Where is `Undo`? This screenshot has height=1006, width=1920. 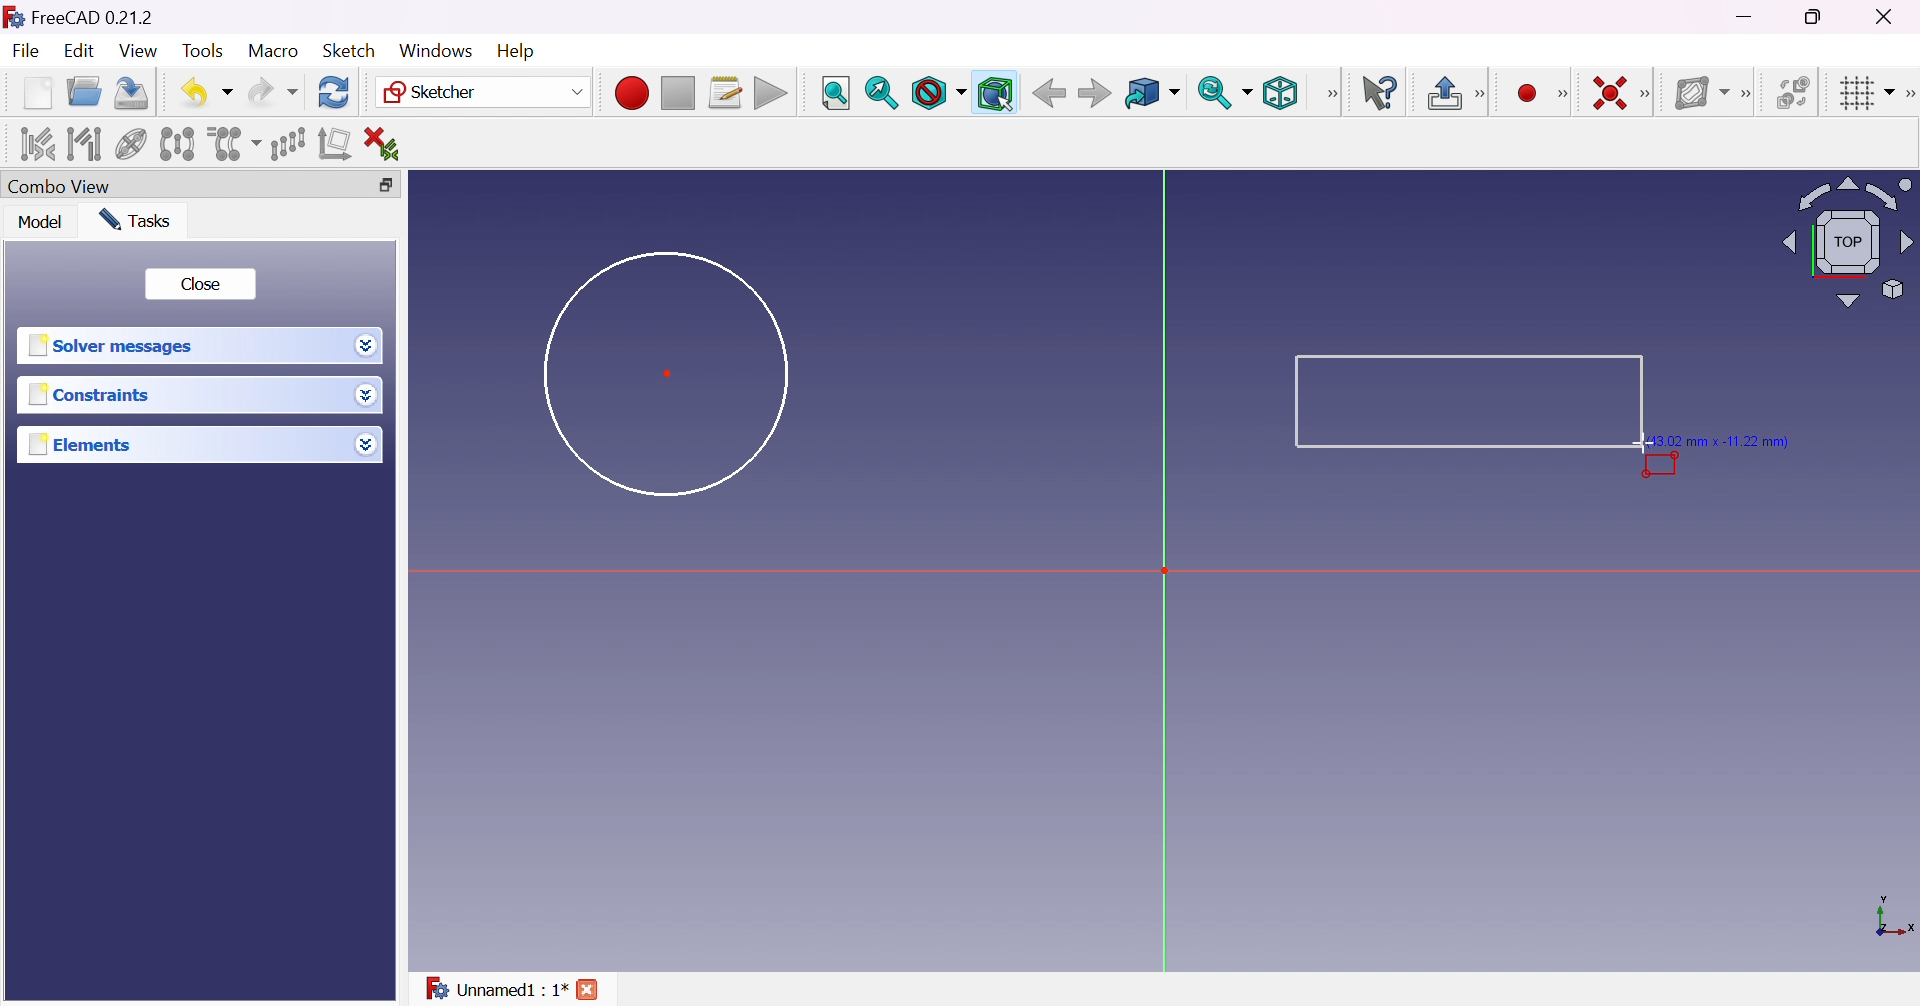 Undo is located at coordinates (207, 92).